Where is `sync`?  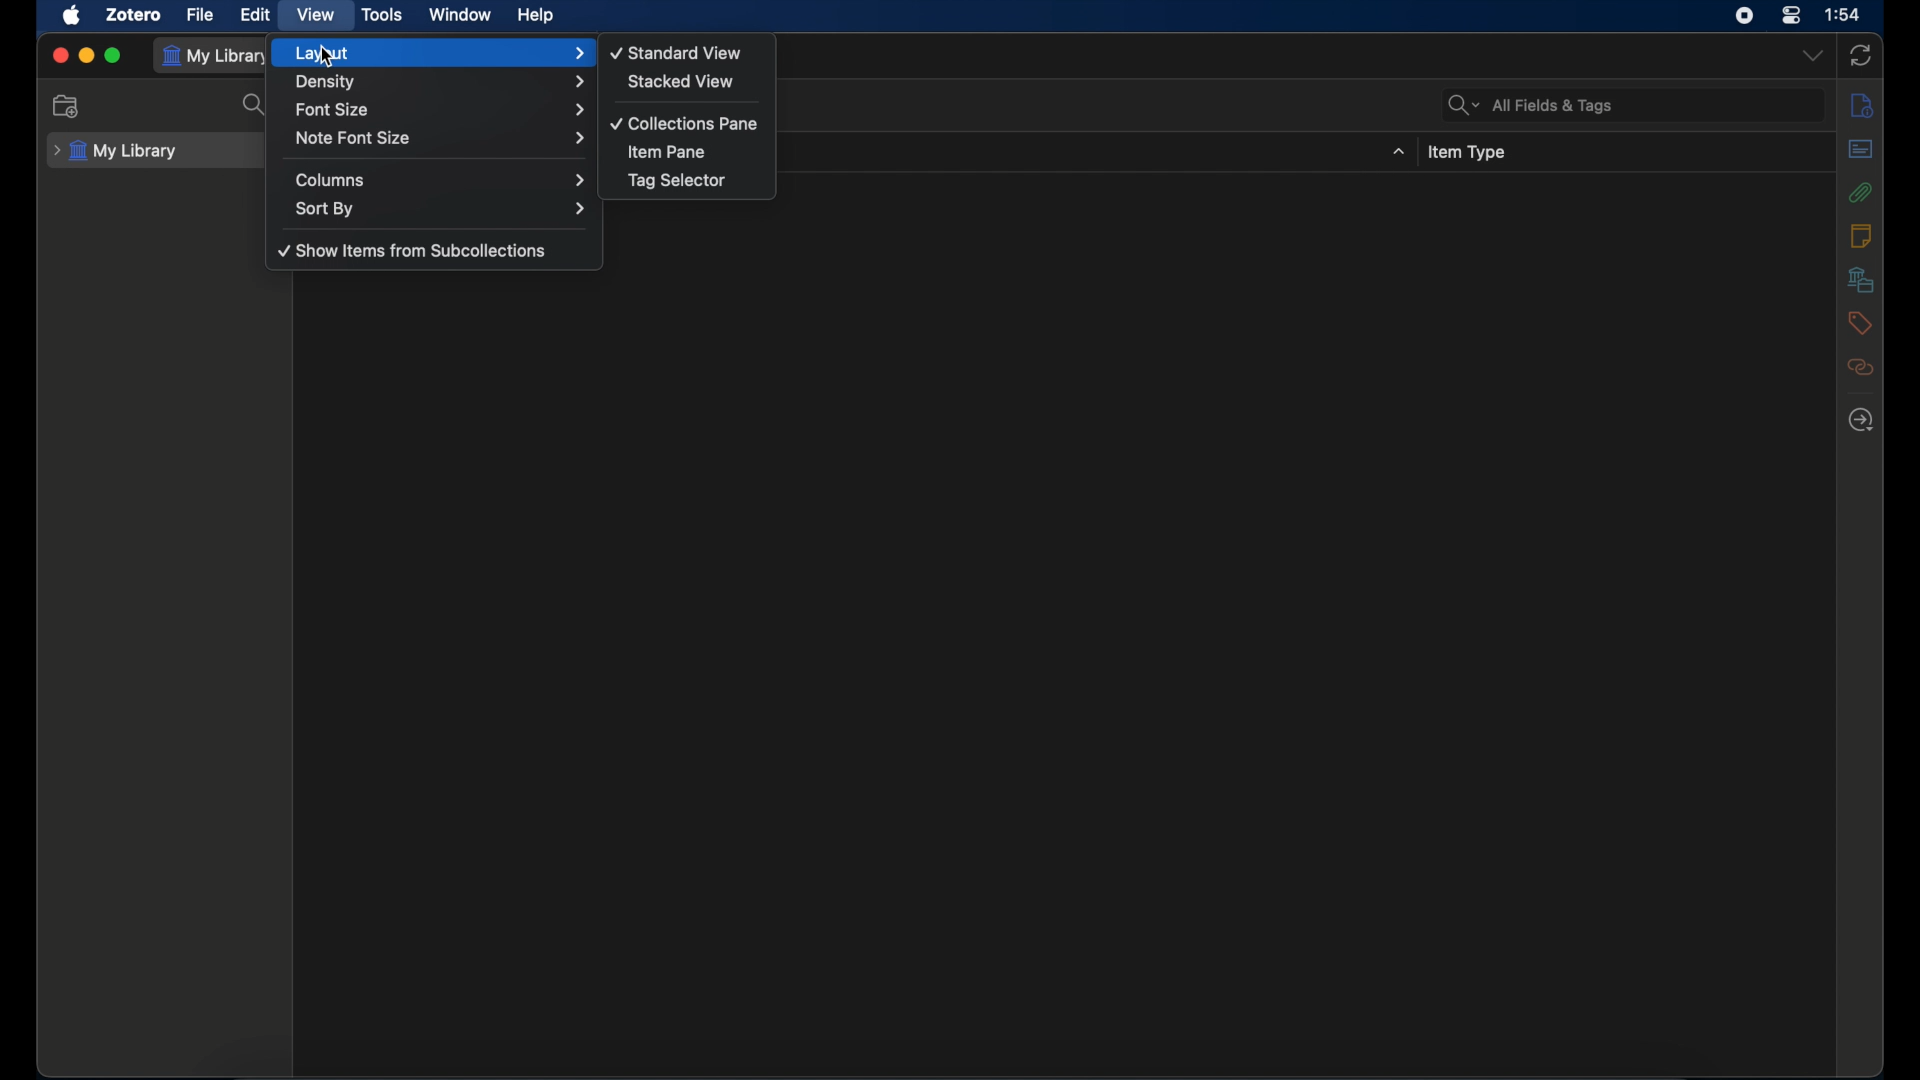
sync is located at coordinates (1859, 55).